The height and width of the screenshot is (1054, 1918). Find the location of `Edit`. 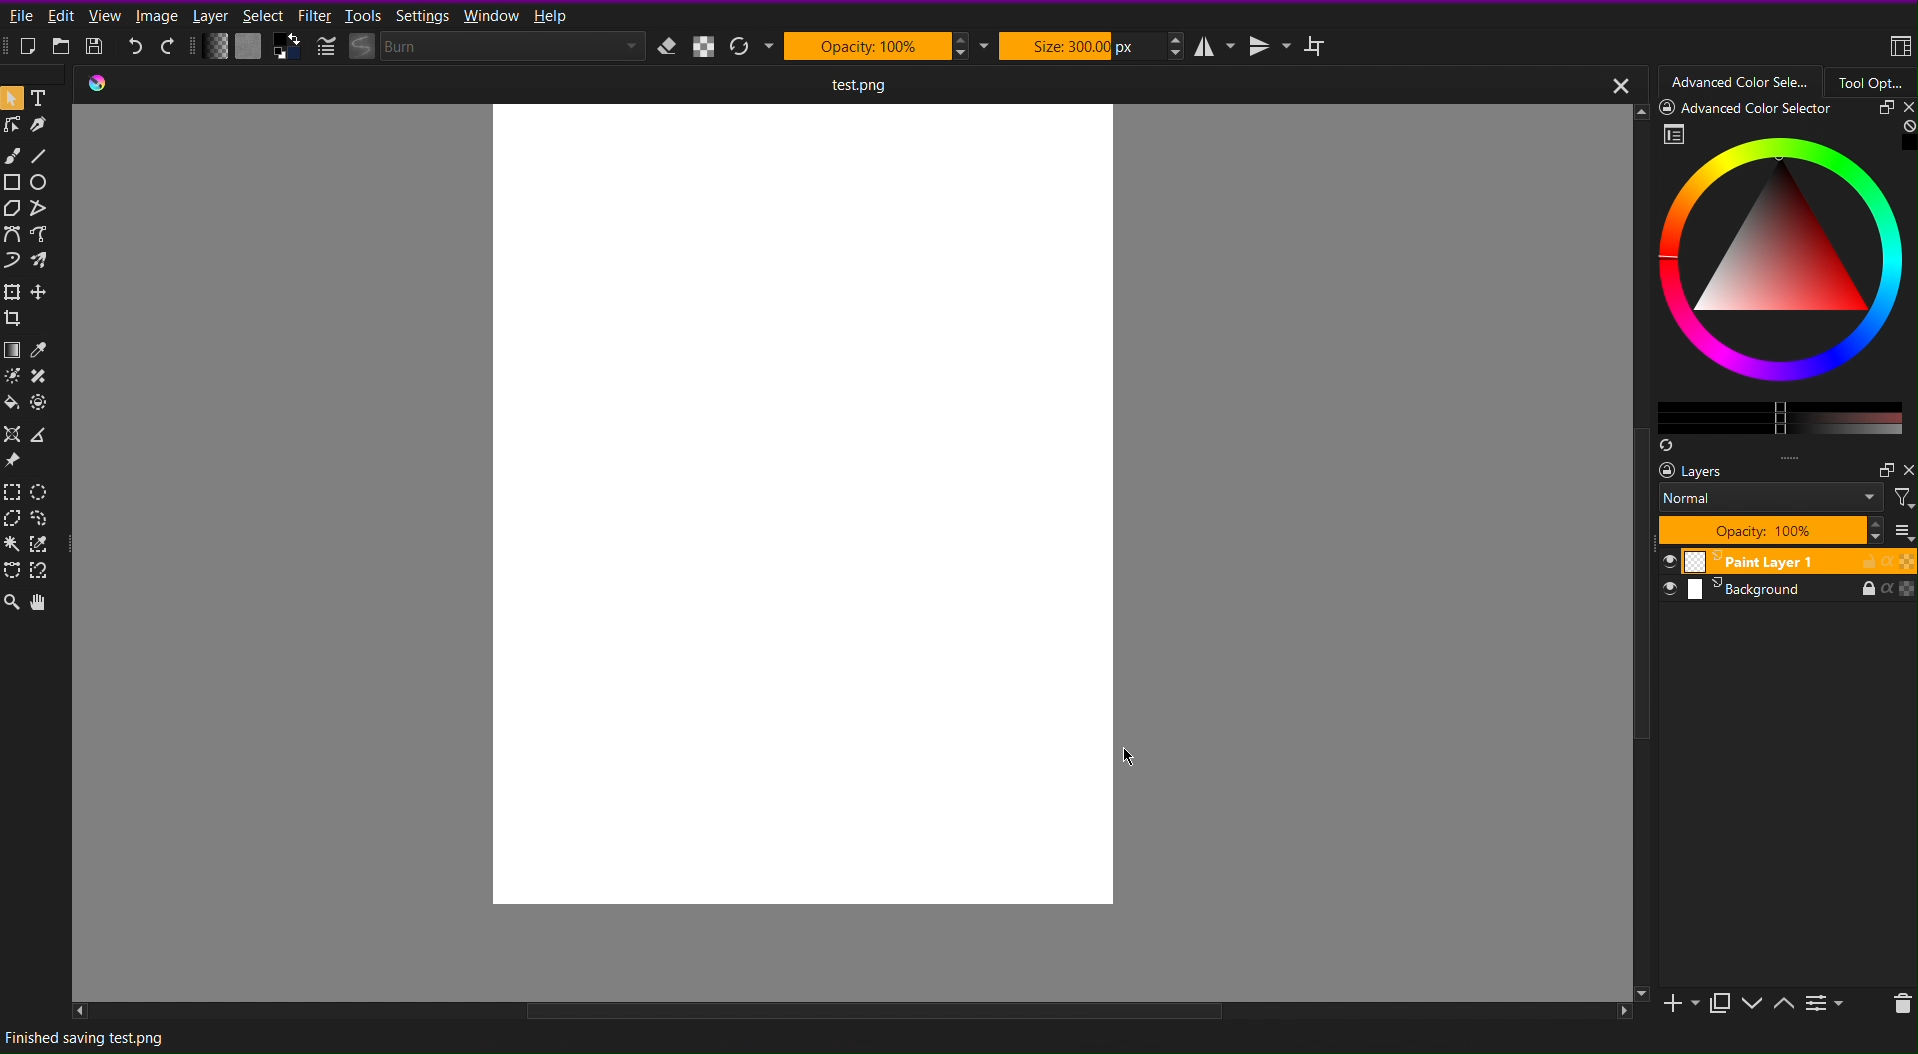

Edit is located at coordinates (63, 19).